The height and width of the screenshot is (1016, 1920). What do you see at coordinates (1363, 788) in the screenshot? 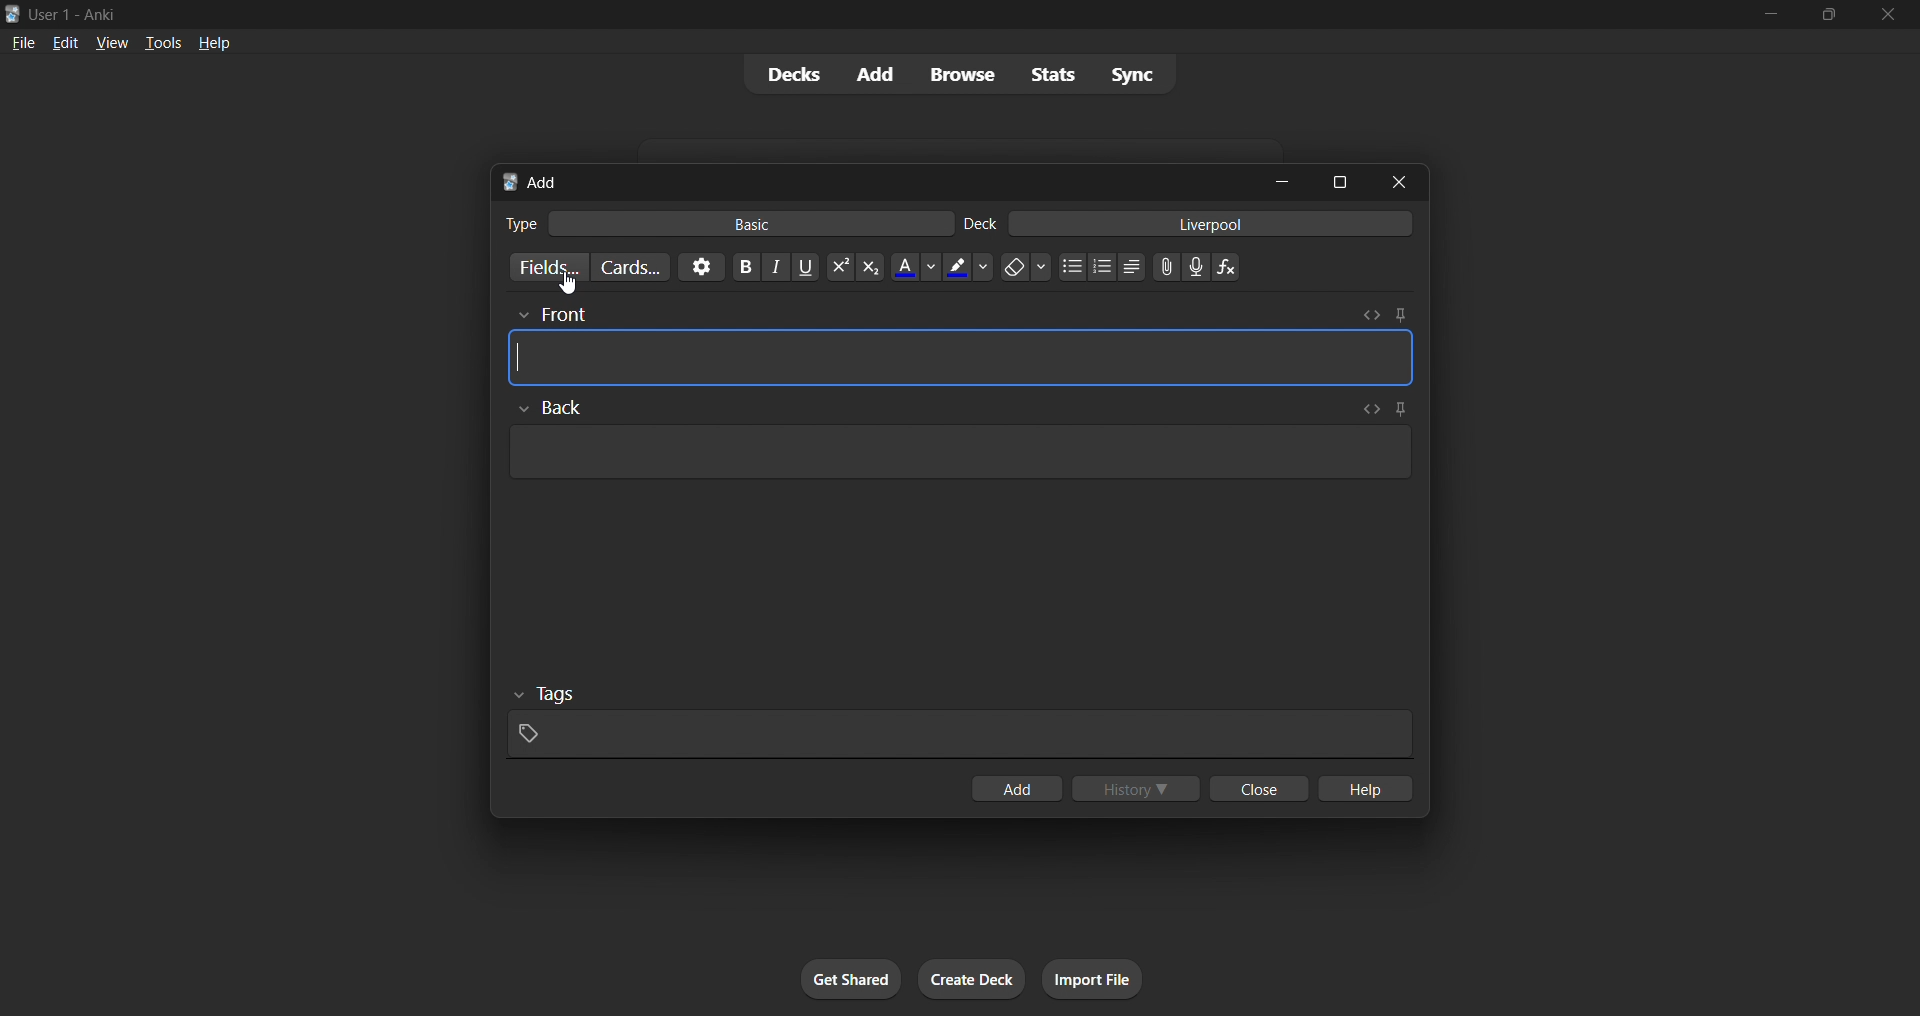
I see `help` at bounding box center [1363, 788].